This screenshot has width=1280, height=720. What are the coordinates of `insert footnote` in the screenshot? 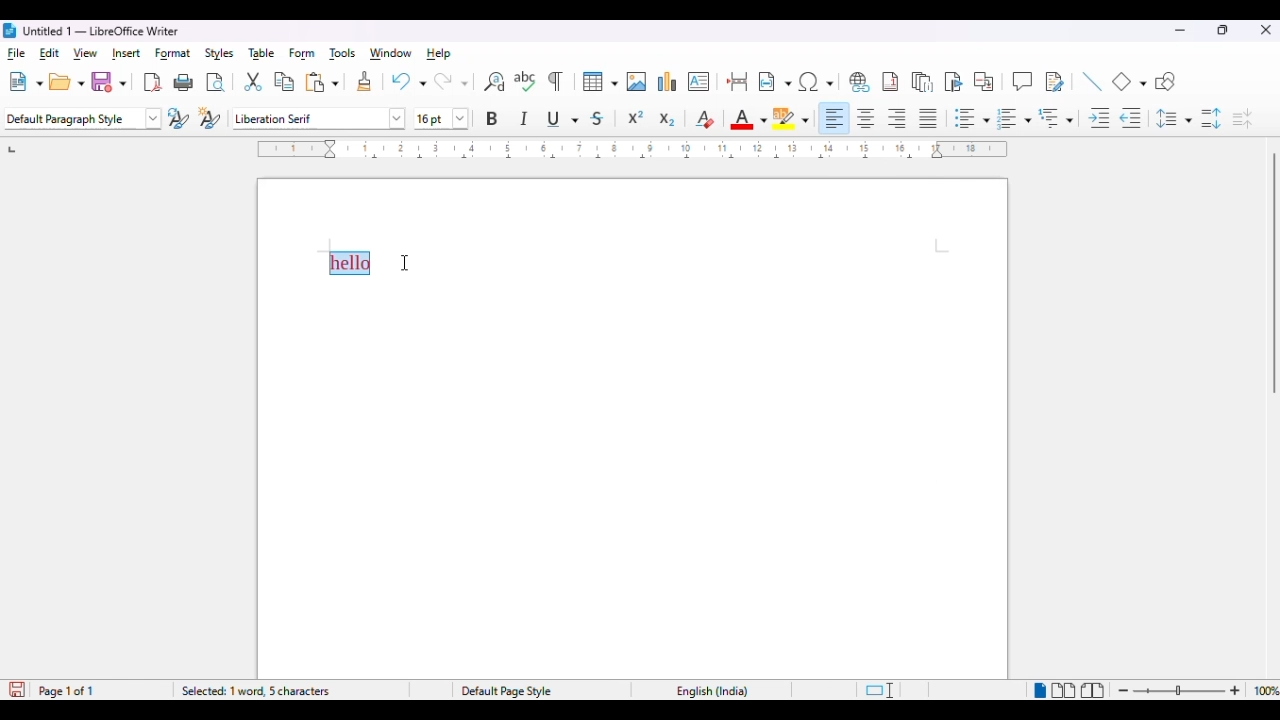 It's located at (890, 82).